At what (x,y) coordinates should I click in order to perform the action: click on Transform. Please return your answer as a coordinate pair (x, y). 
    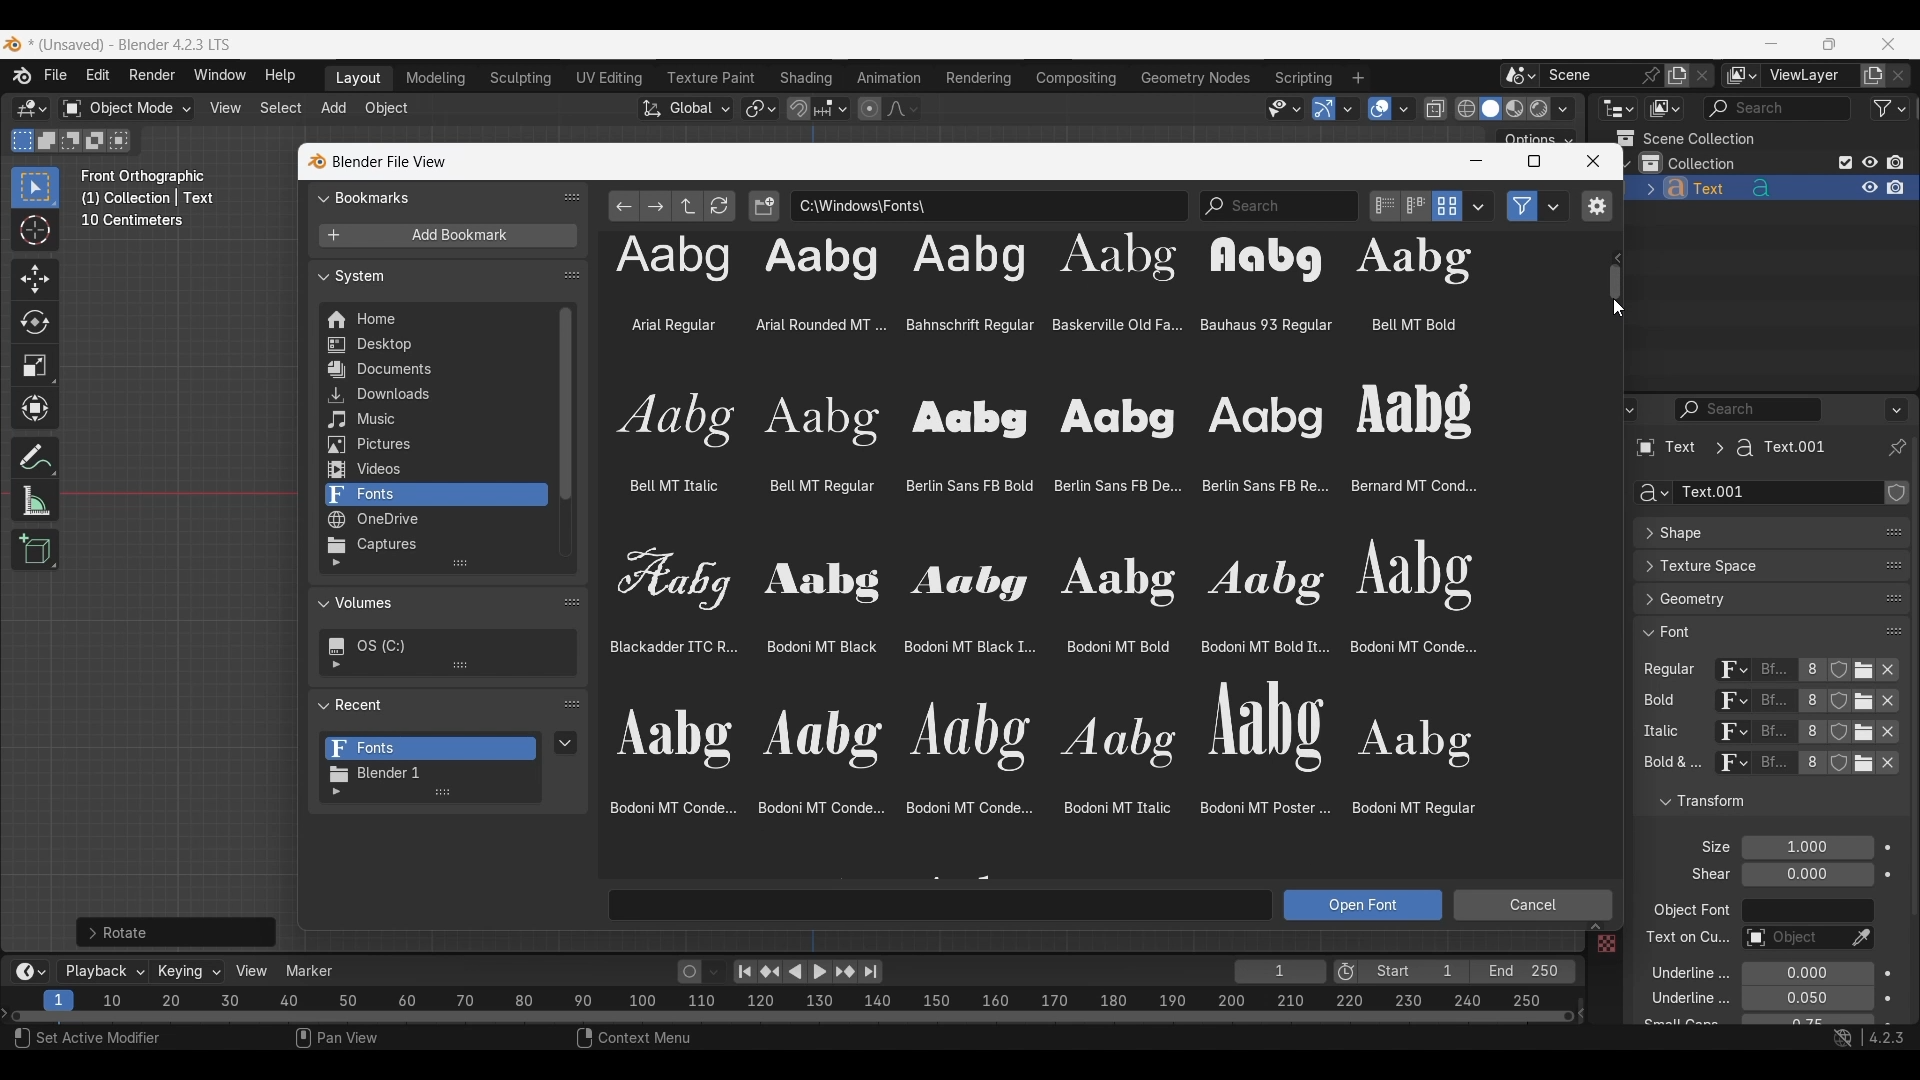
    Looking at the image, I should click on (34, 410).